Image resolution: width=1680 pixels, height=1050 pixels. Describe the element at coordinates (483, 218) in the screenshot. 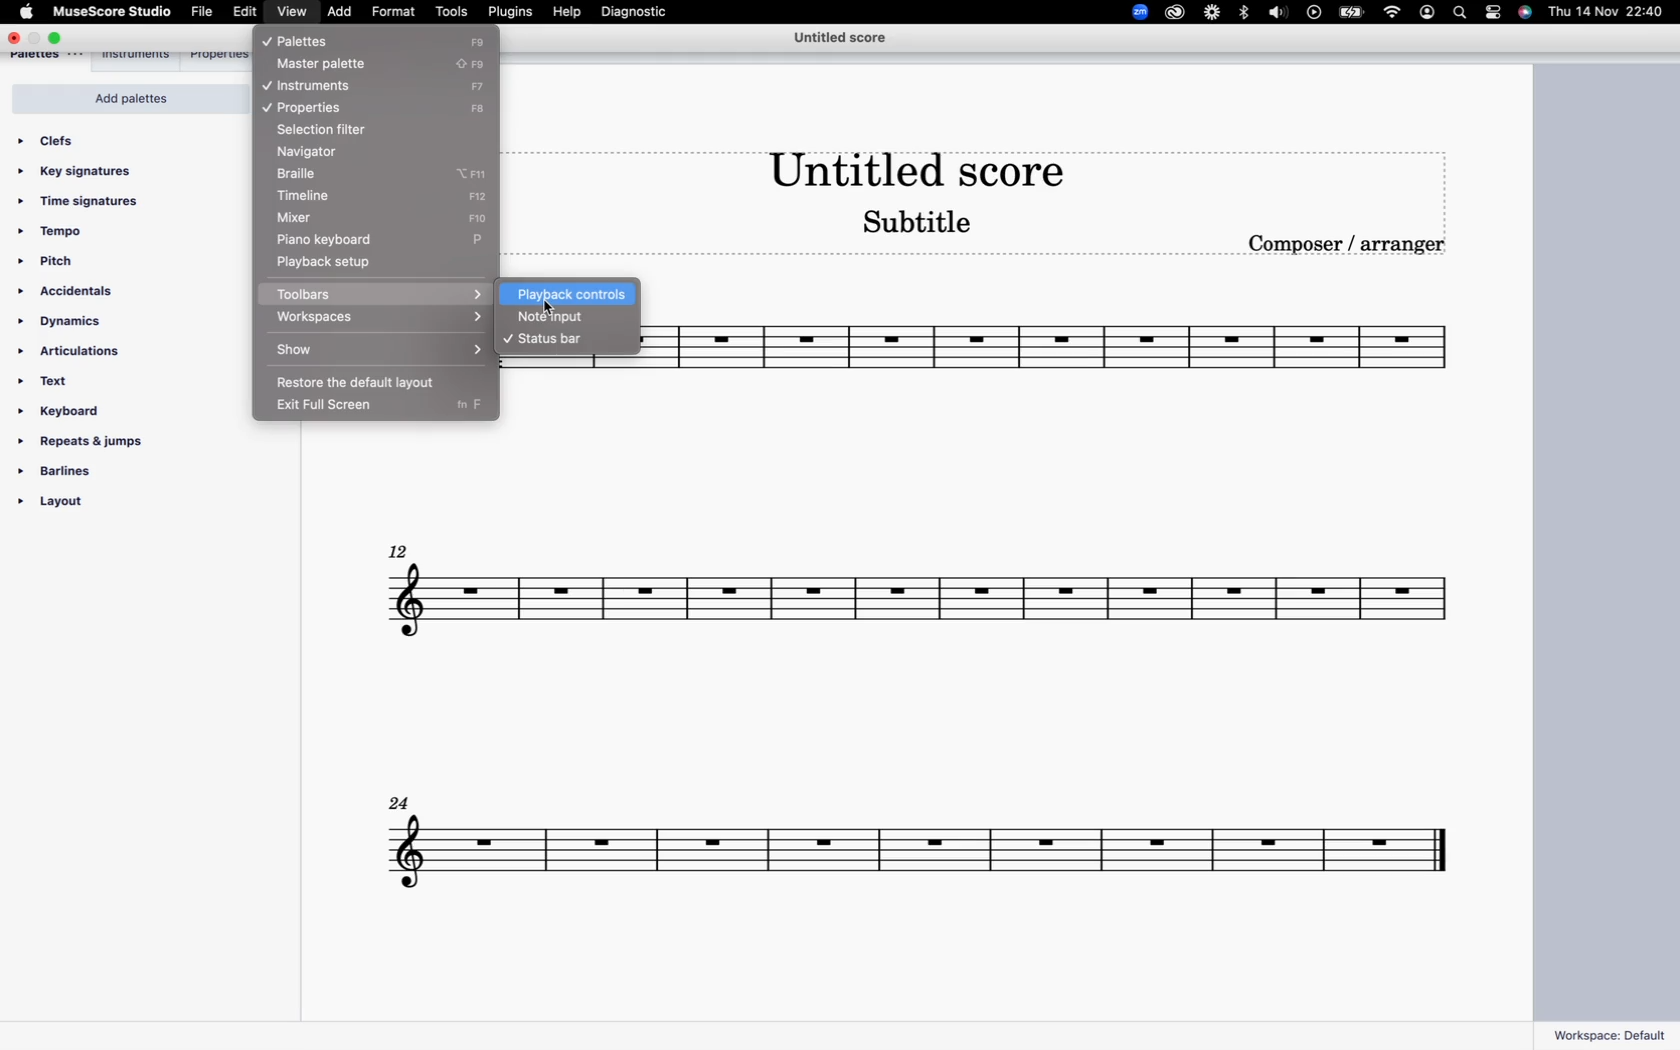

I see `F10` at that location.